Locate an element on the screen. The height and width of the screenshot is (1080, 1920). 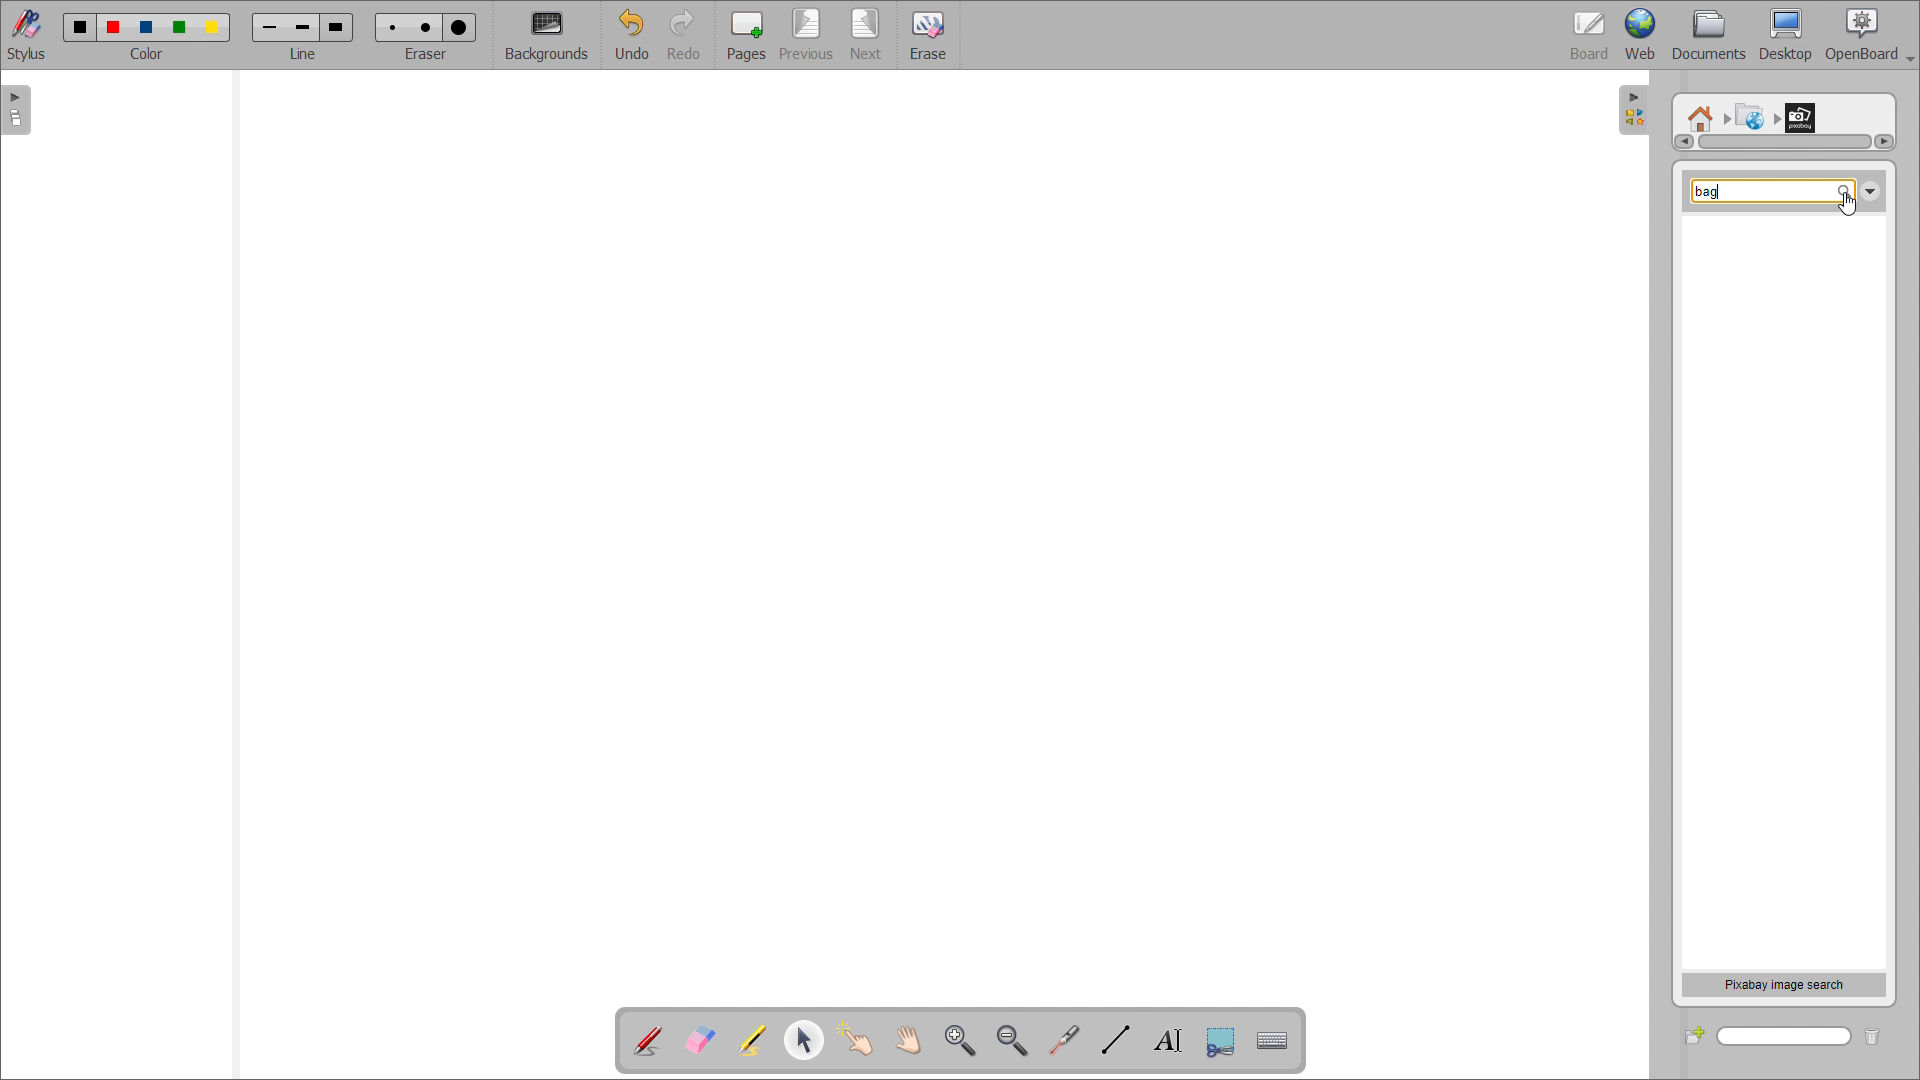
scroll right is located at coordinates (1883, 141).